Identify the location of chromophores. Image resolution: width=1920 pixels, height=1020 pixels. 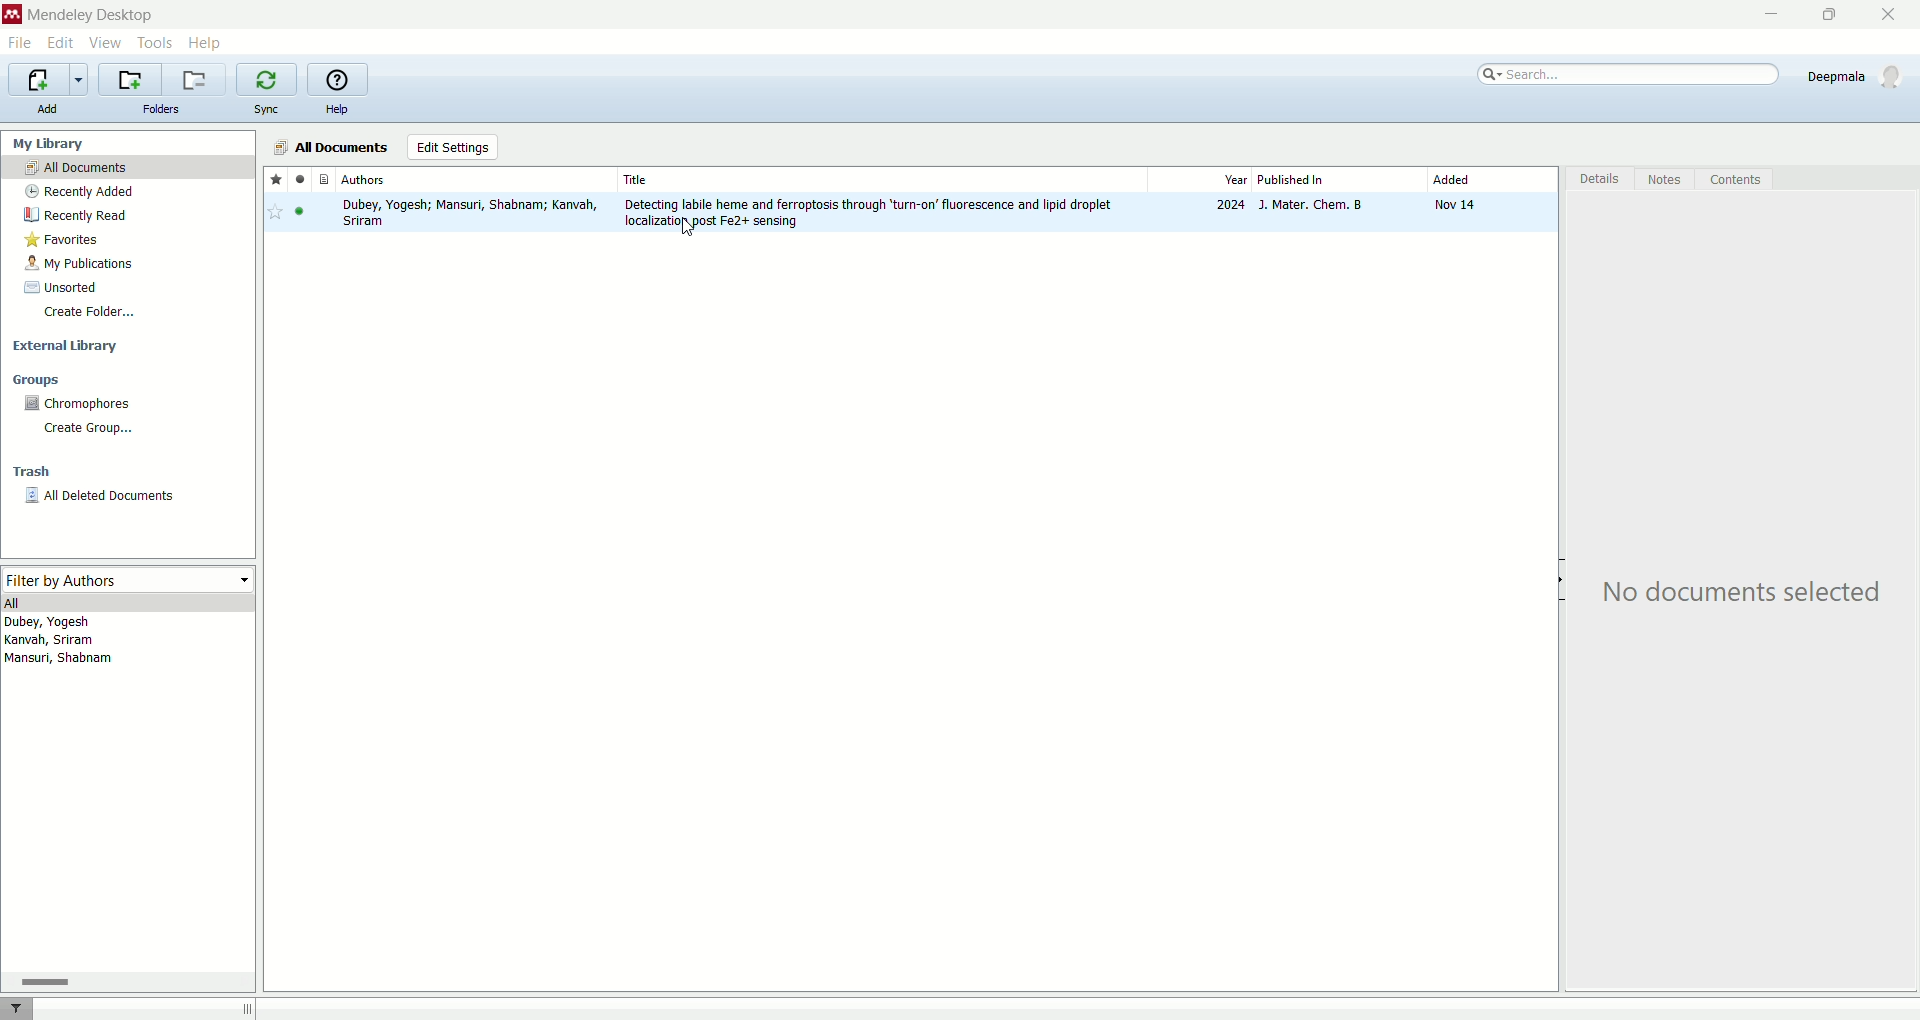
(80, 403).